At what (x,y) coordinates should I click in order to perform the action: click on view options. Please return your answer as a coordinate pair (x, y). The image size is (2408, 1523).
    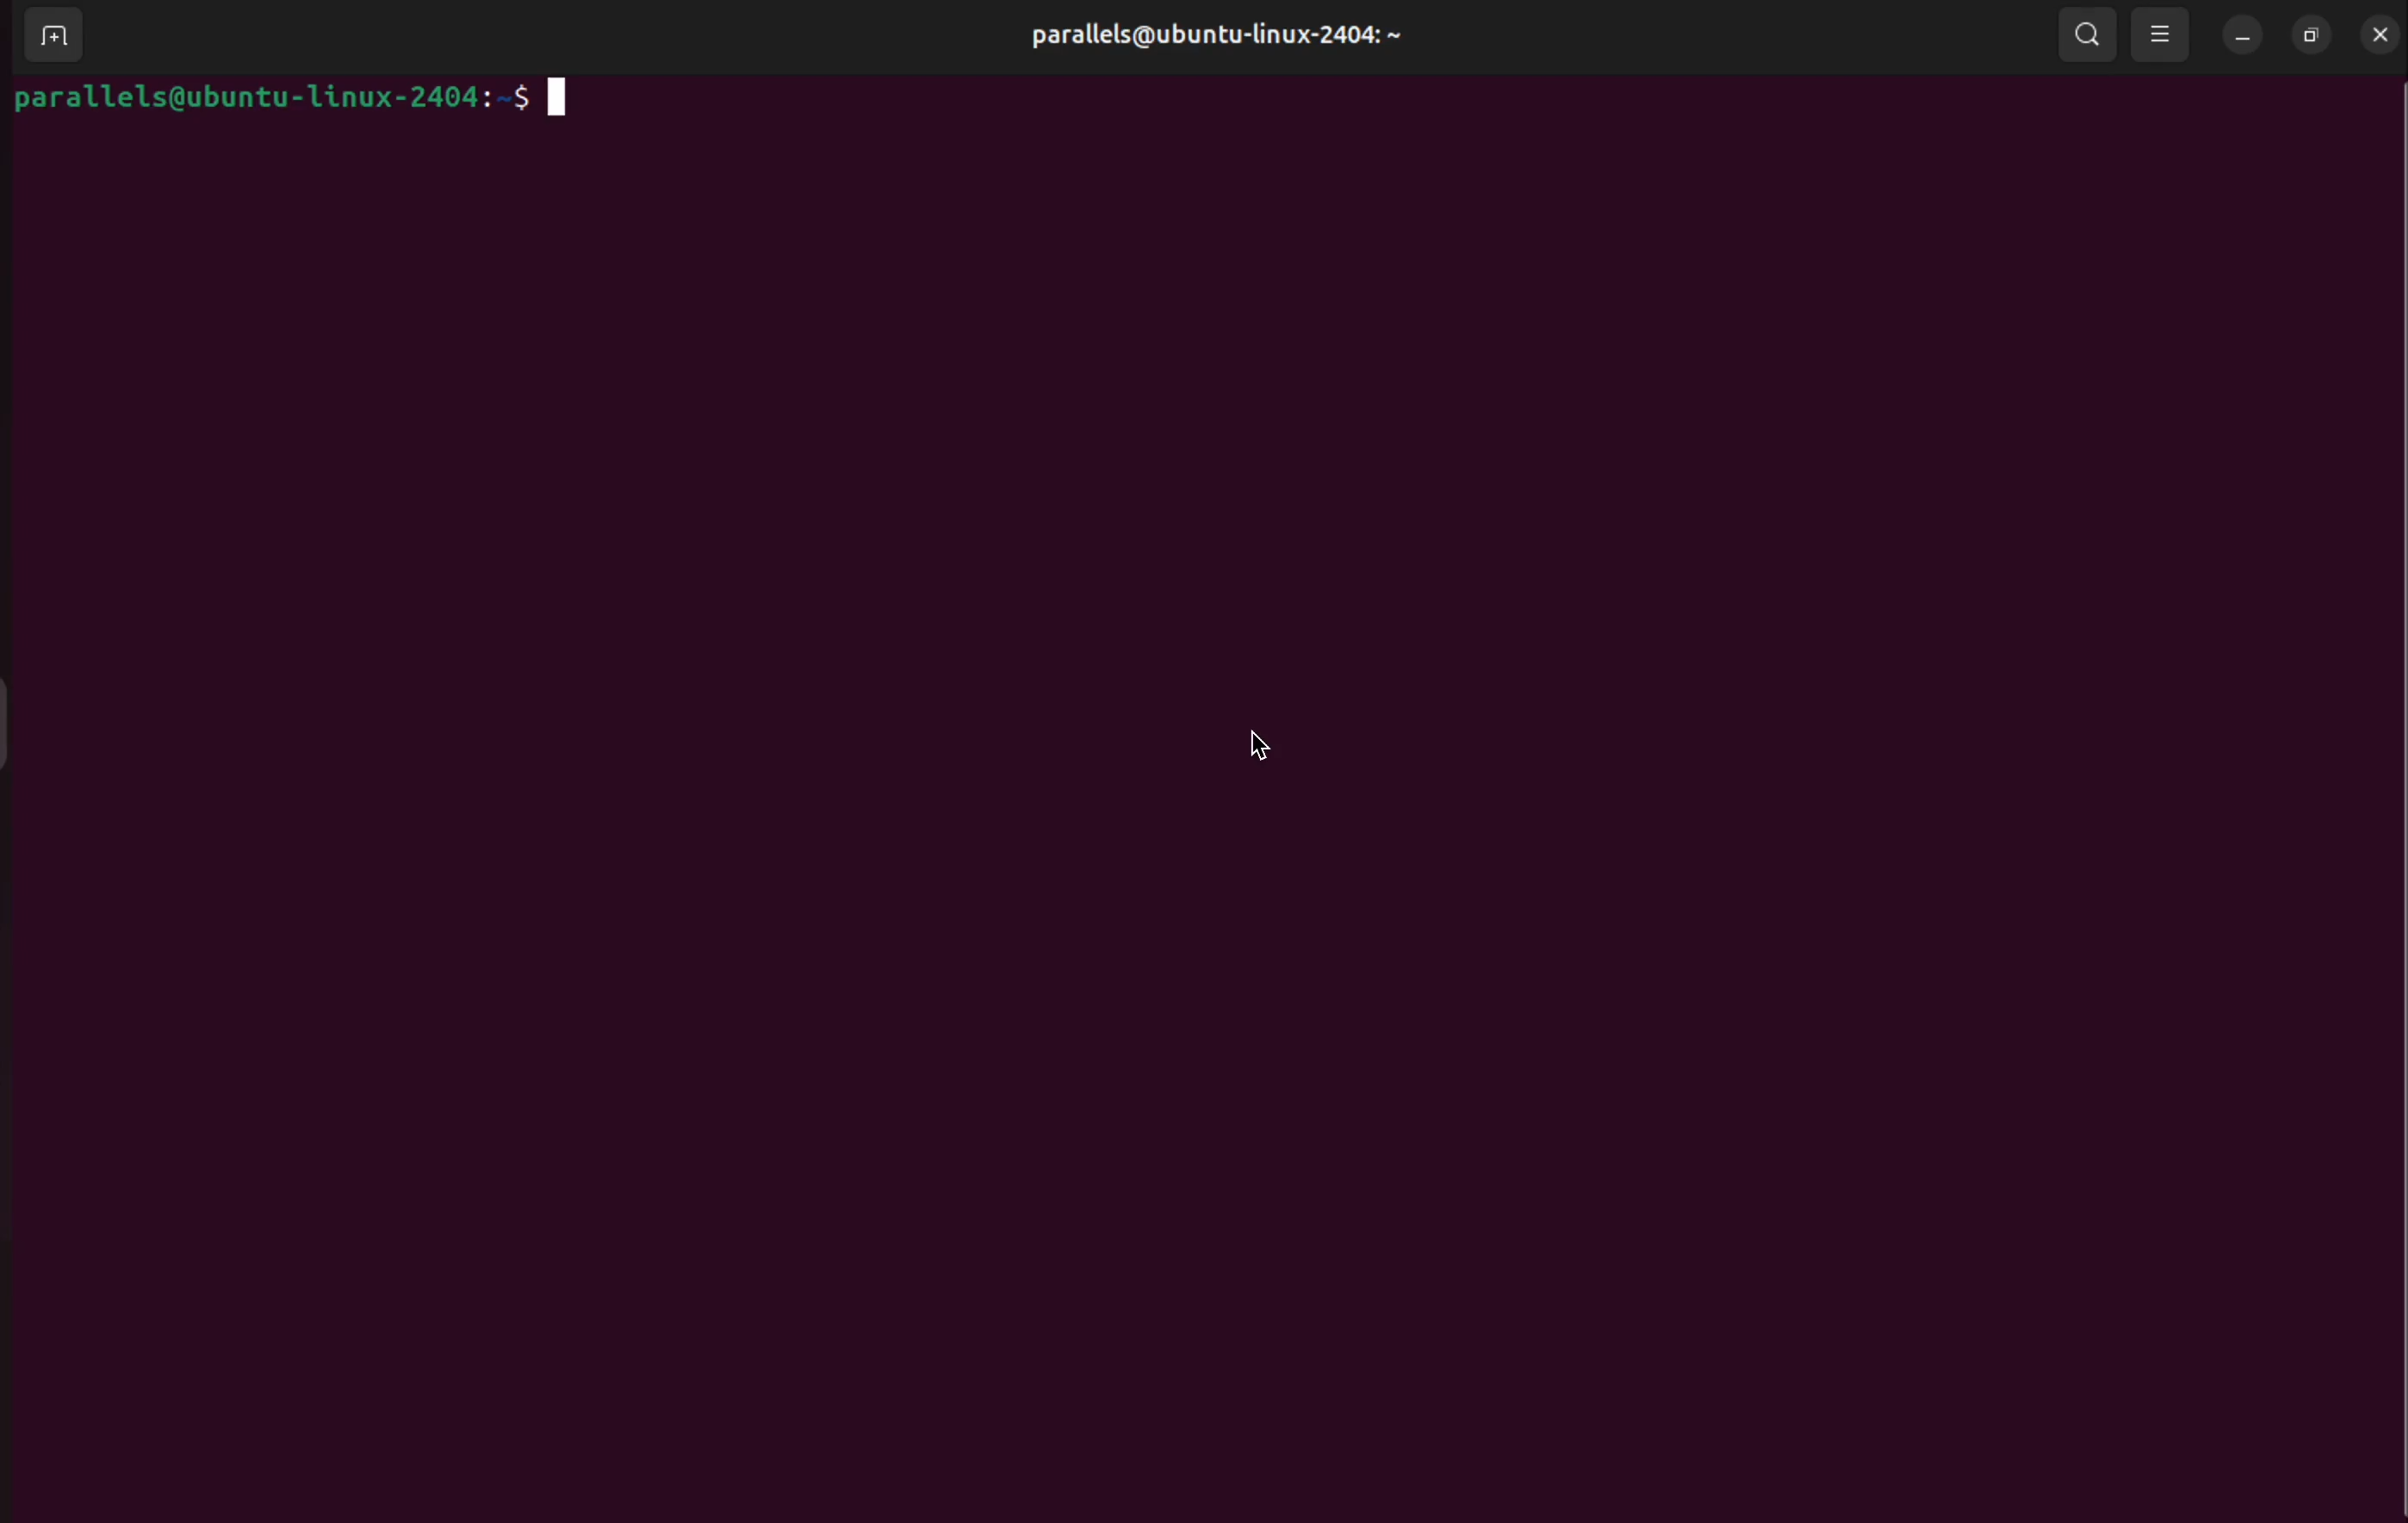
    Looking at the image, I should click on (2163, 34).